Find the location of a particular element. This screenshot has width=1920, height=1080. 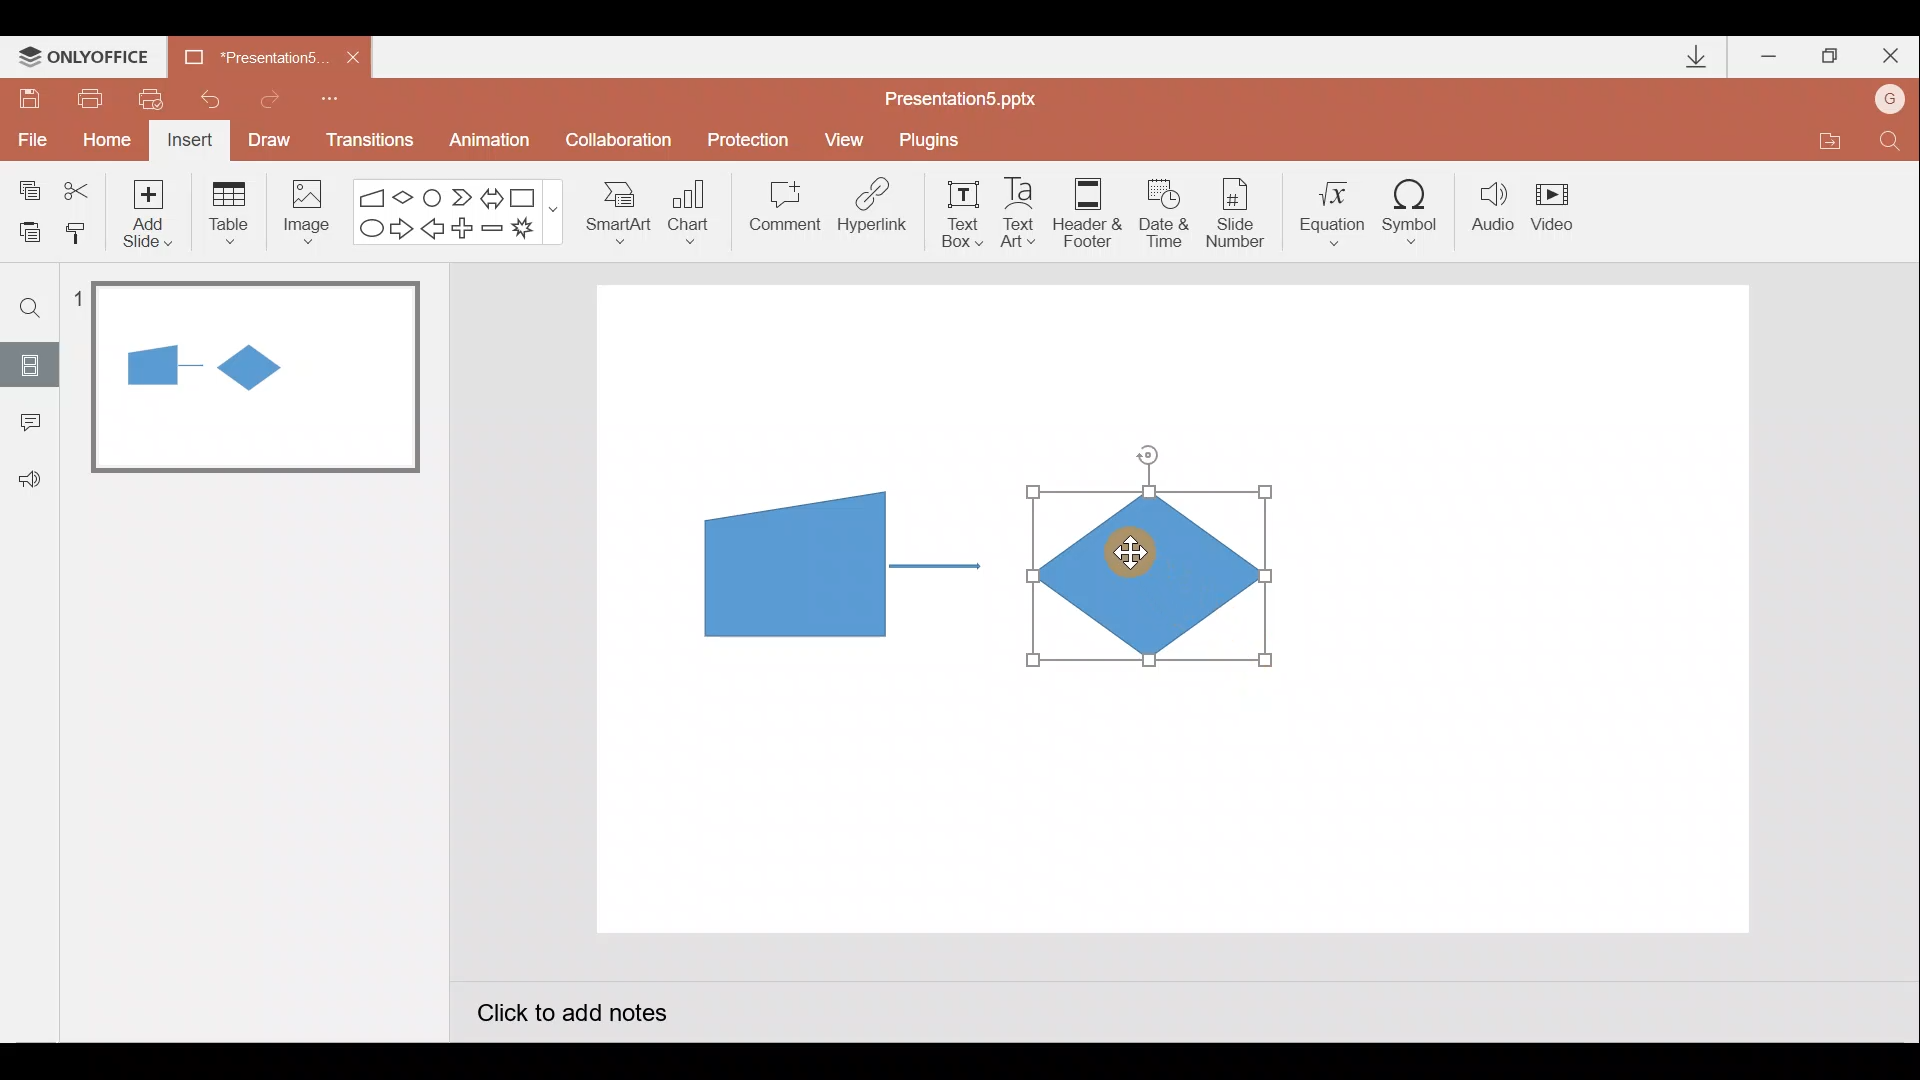

Add slide is located at coordinates (152, 209).